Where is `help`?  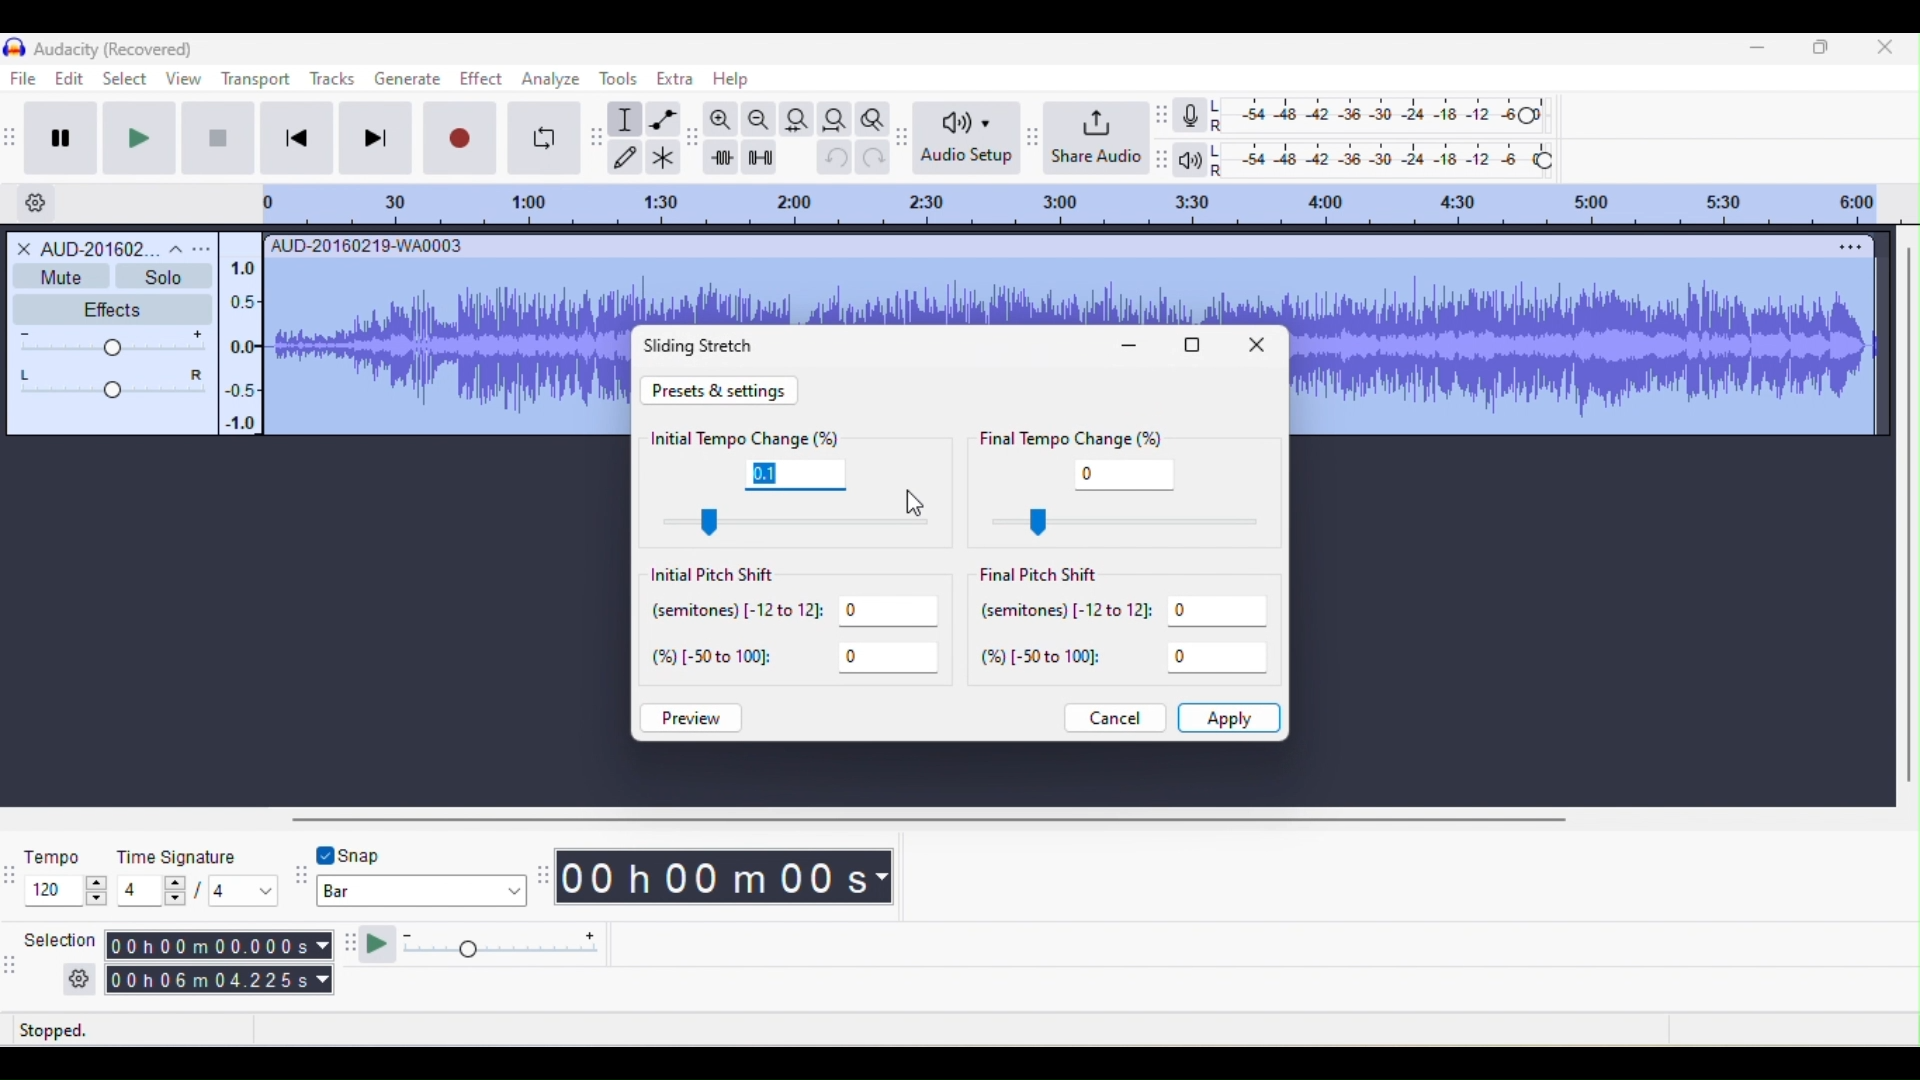 help is located at coordinates (728, 79).